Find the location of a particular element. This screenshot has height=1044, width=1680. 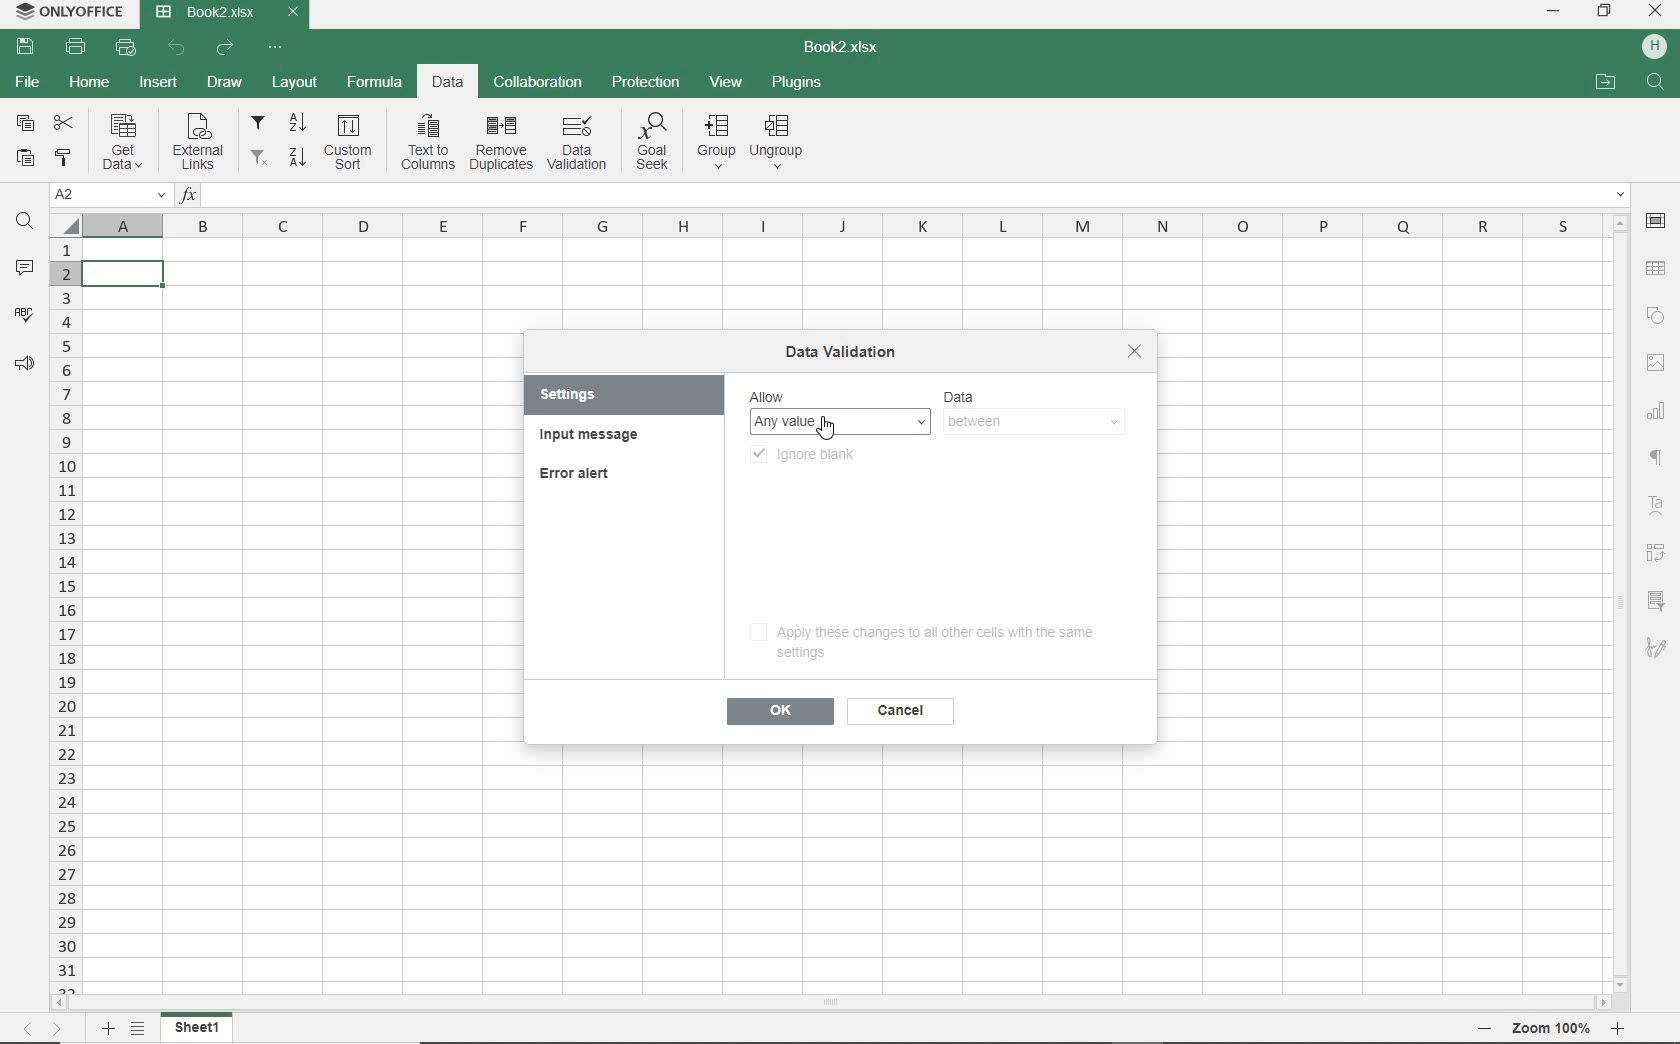

CLOSE is located at coordinates (1654, 12).